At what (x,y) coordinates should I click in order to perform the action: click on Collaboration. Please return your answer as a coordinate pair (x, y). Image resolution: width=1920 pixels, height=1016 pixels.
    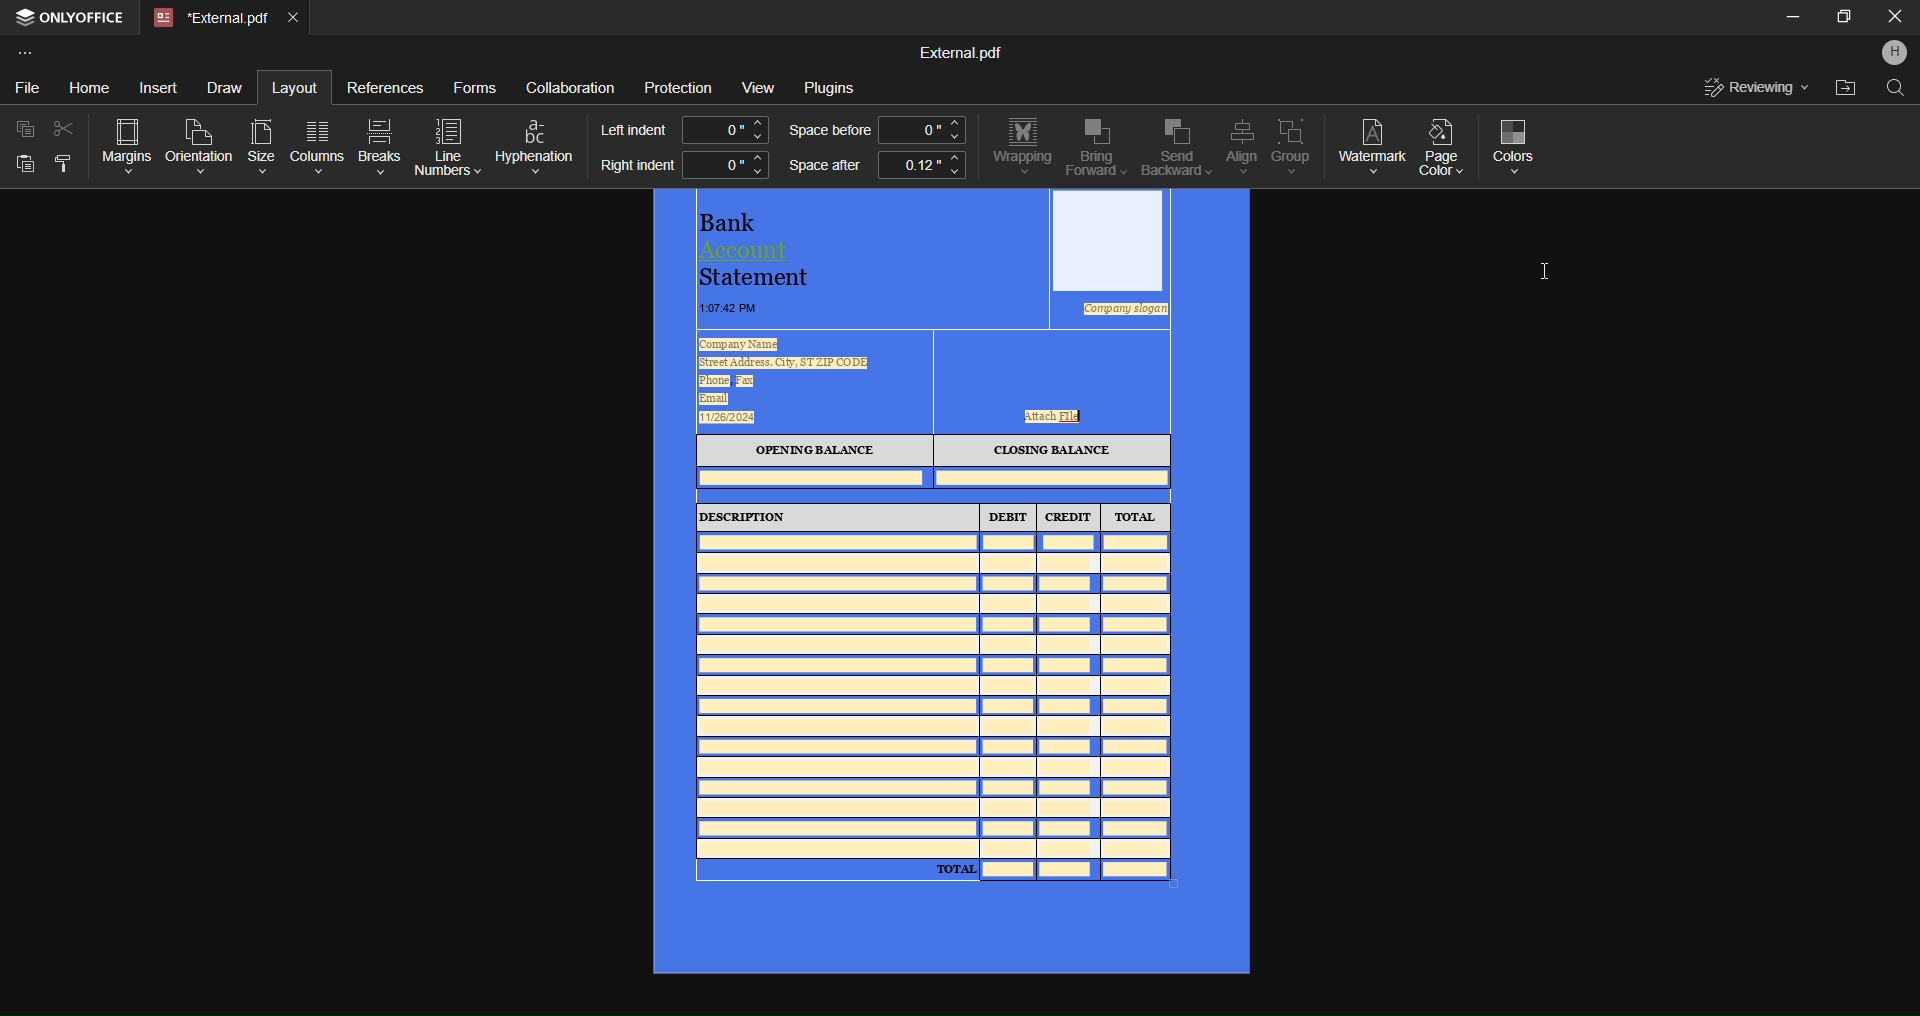
    Looking at the image, I should click on (571, 84).